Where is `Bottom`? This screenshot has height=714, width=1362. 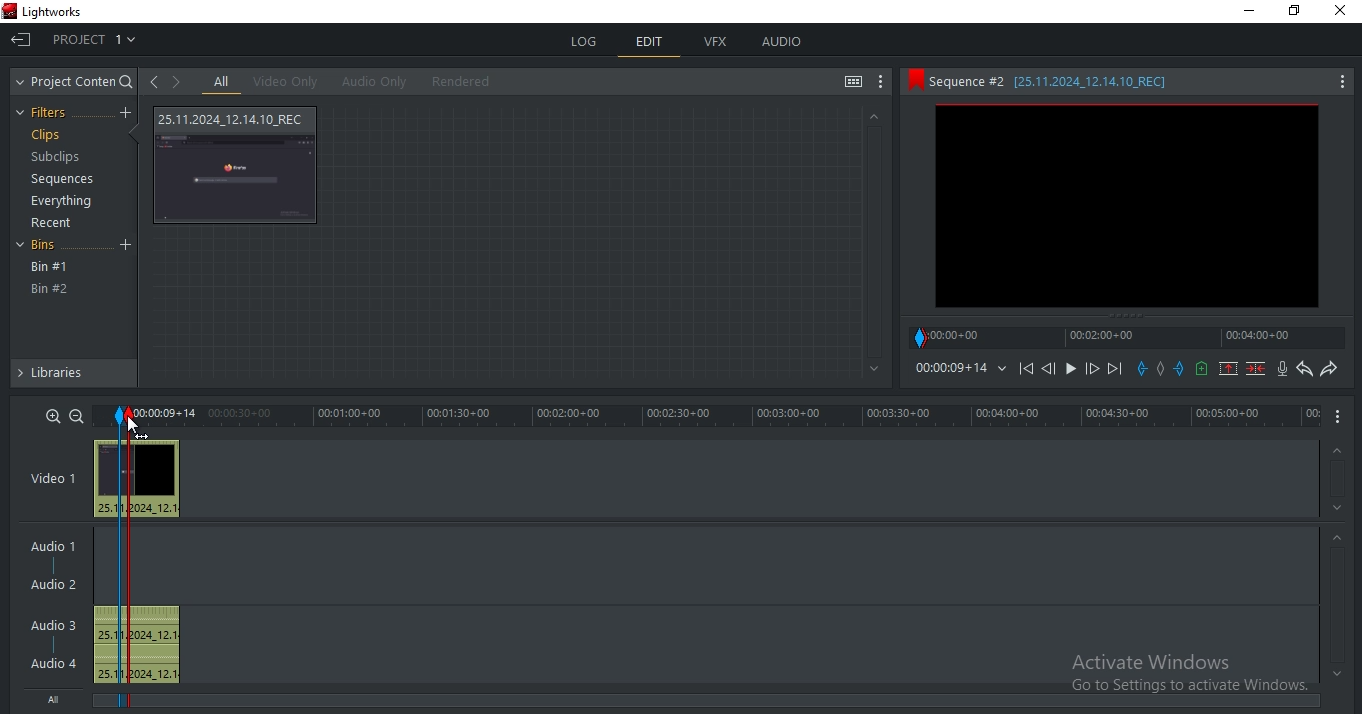
Bottom is located at coordinates (871, 369).